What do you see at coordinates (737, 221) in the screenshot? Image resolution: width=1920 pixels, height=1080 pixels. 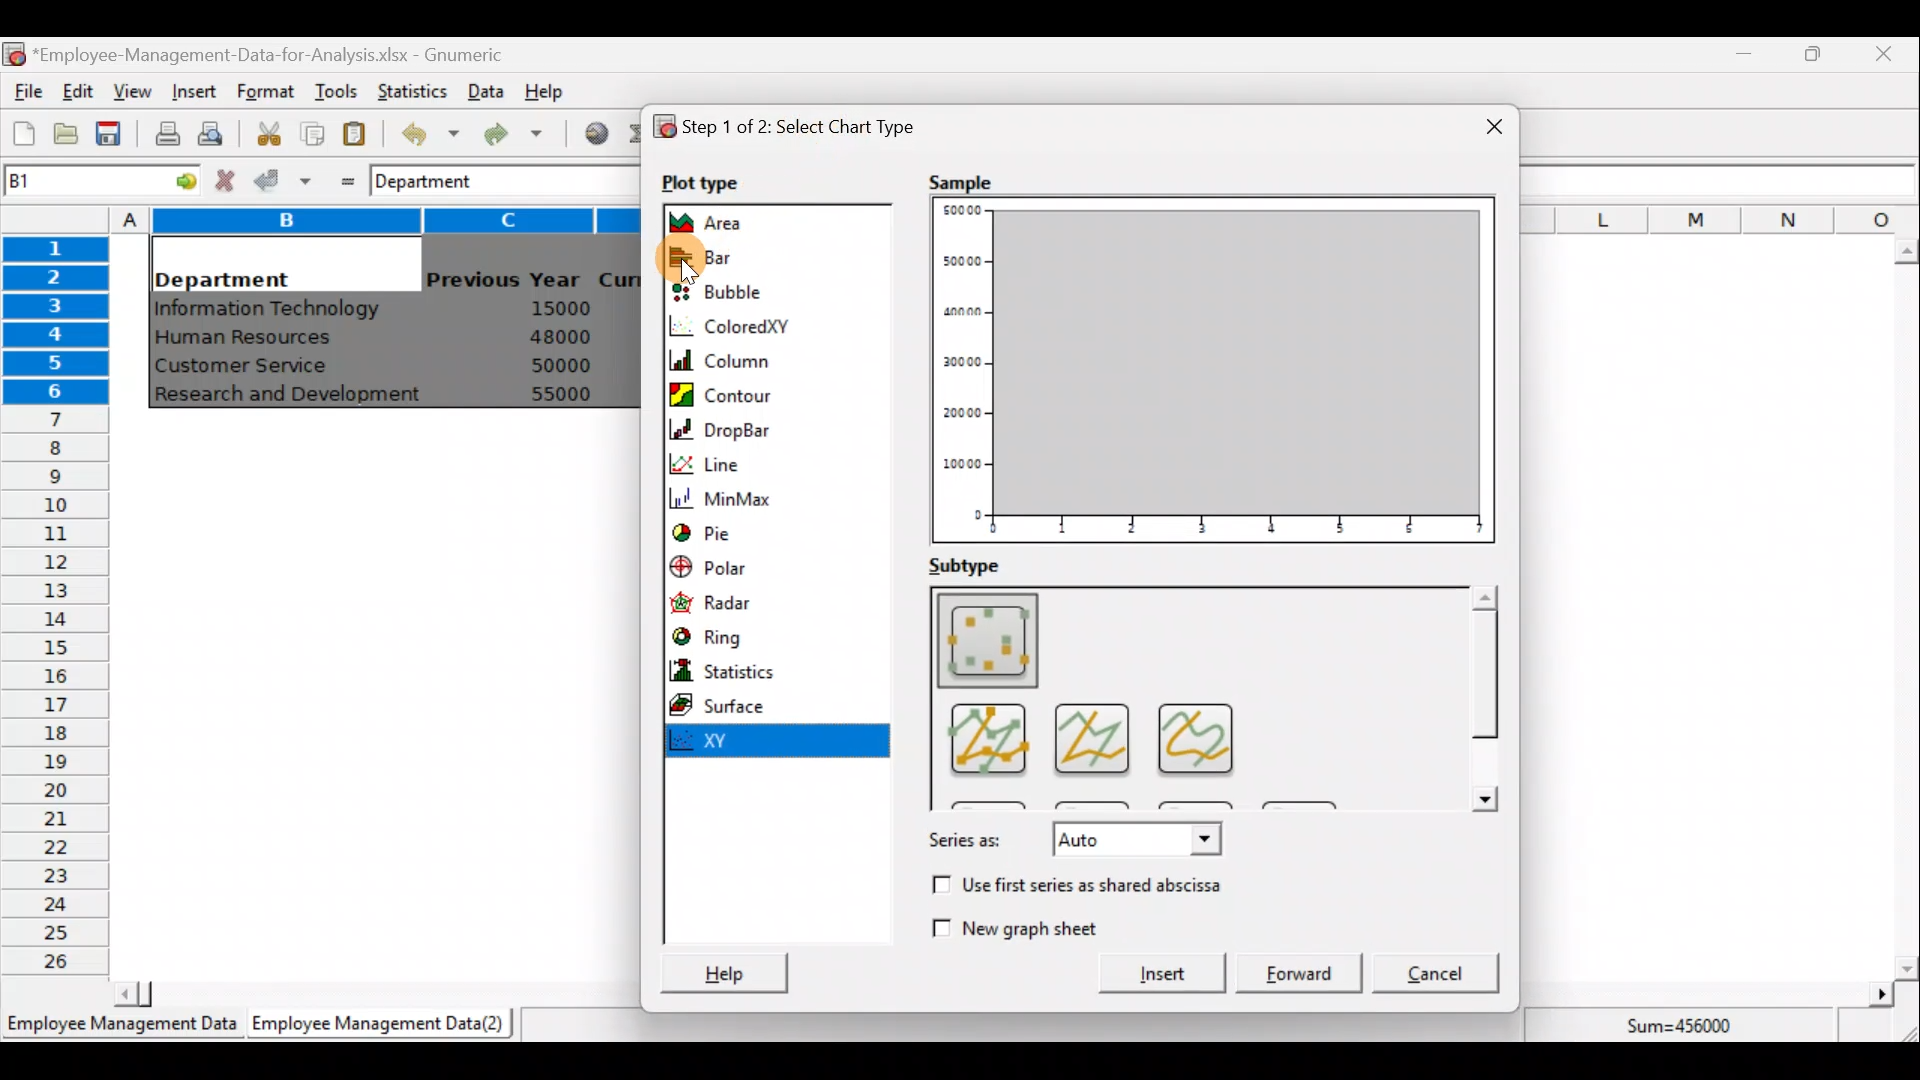 I see `Area` at bounding box center [737, 221].